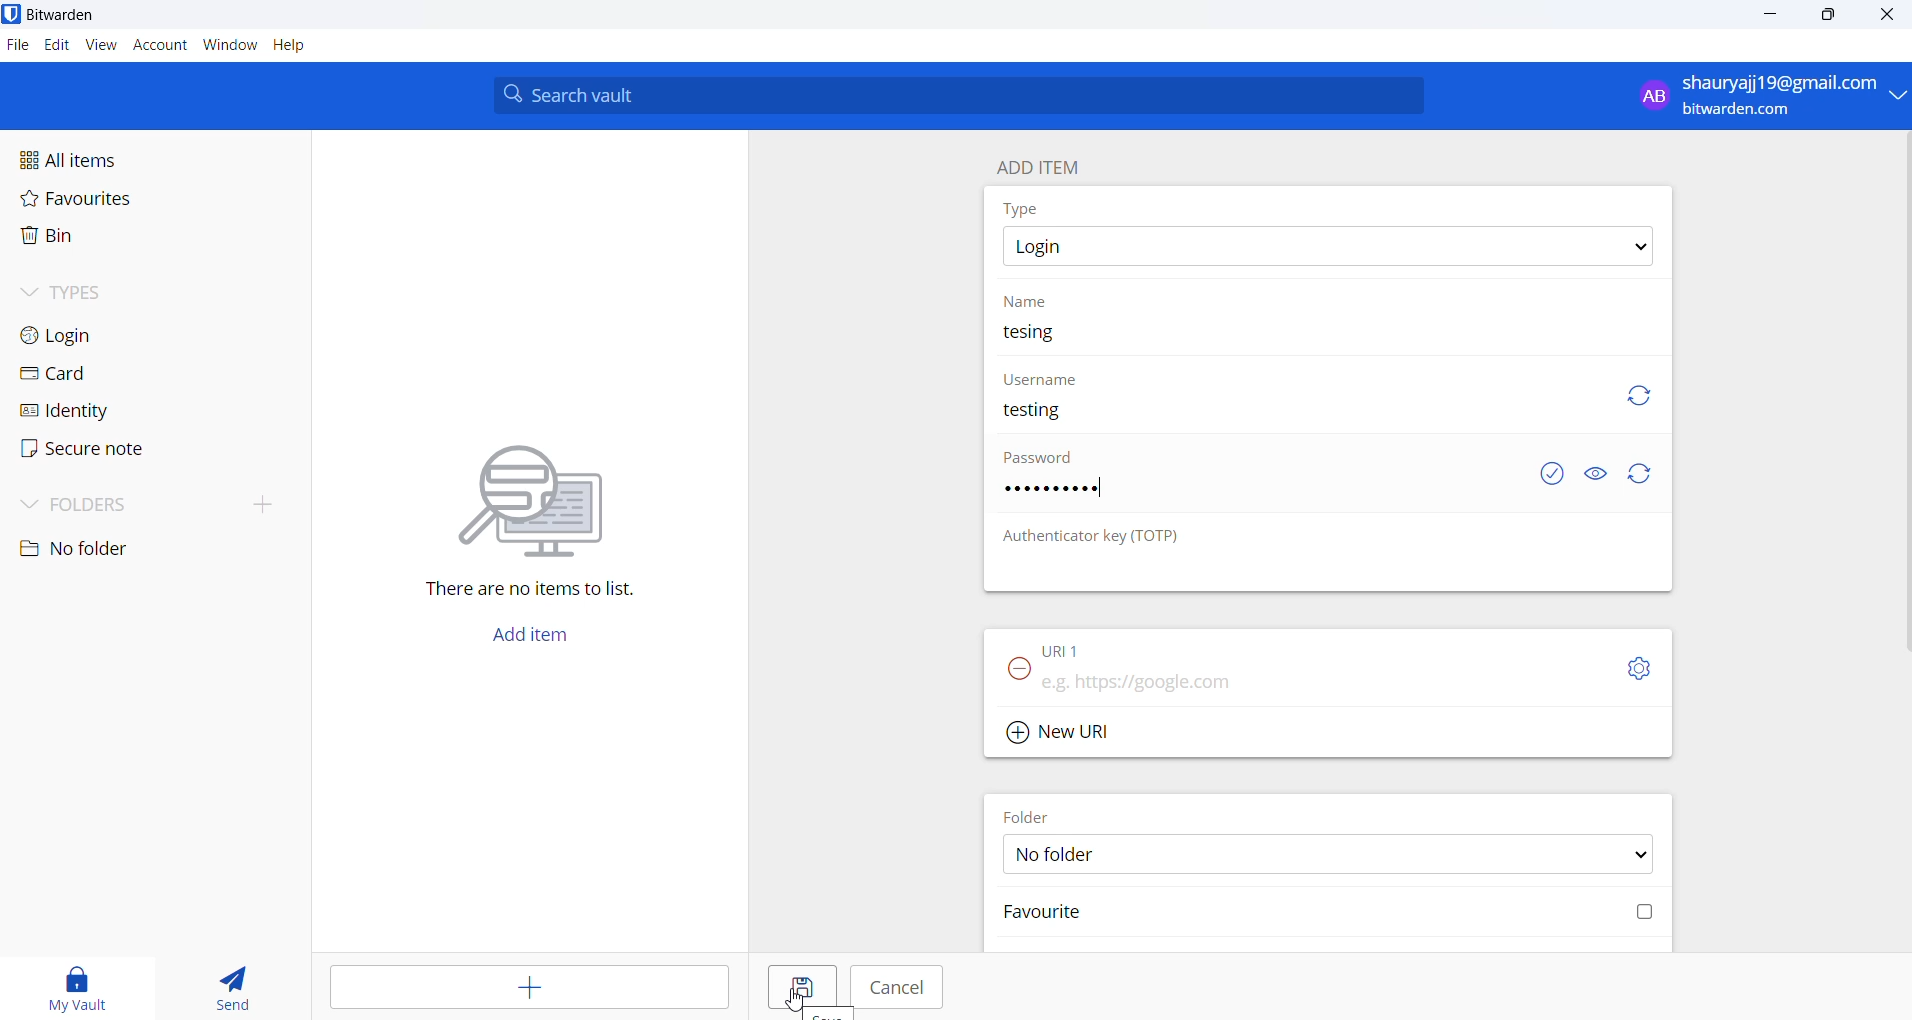 This screenshot has height=1020, width=1912. I want to click on Types, so click(96, 290).